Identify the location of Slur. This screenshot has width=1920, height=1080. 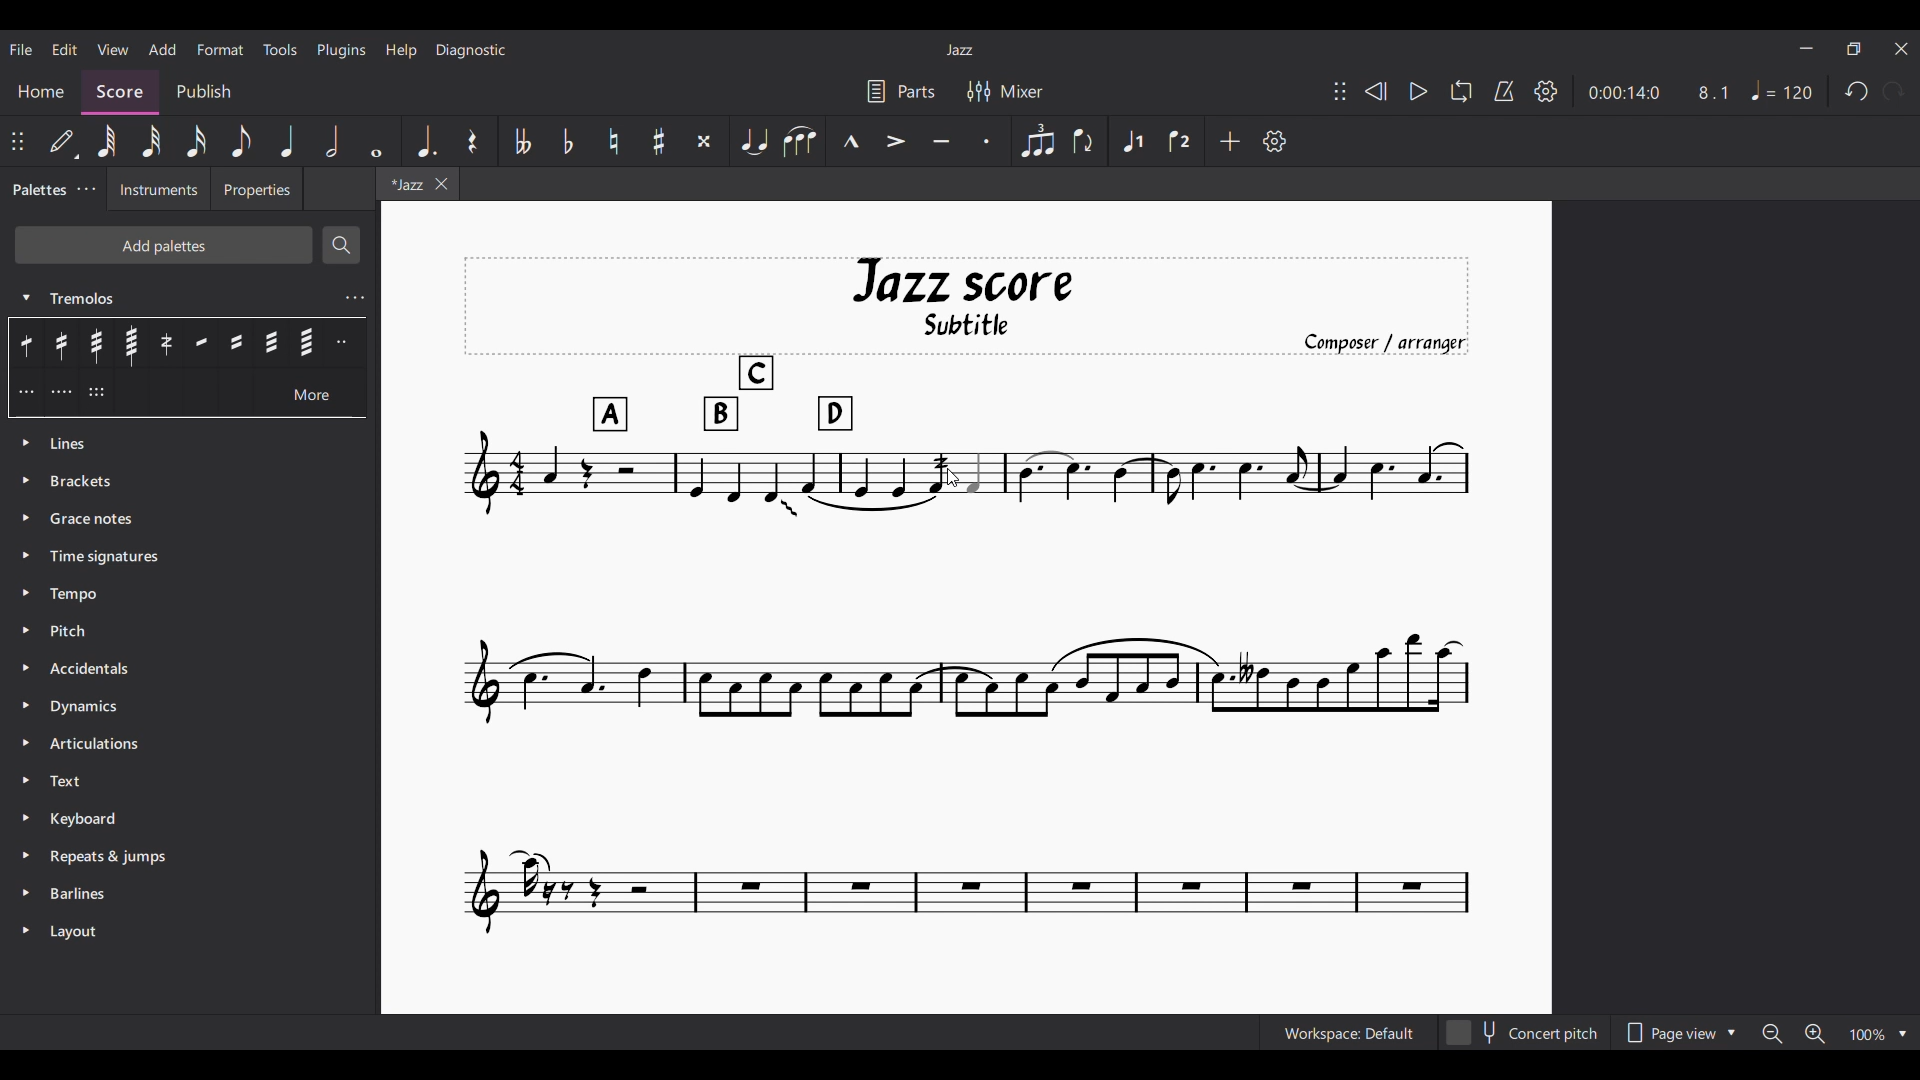
(800, 141).